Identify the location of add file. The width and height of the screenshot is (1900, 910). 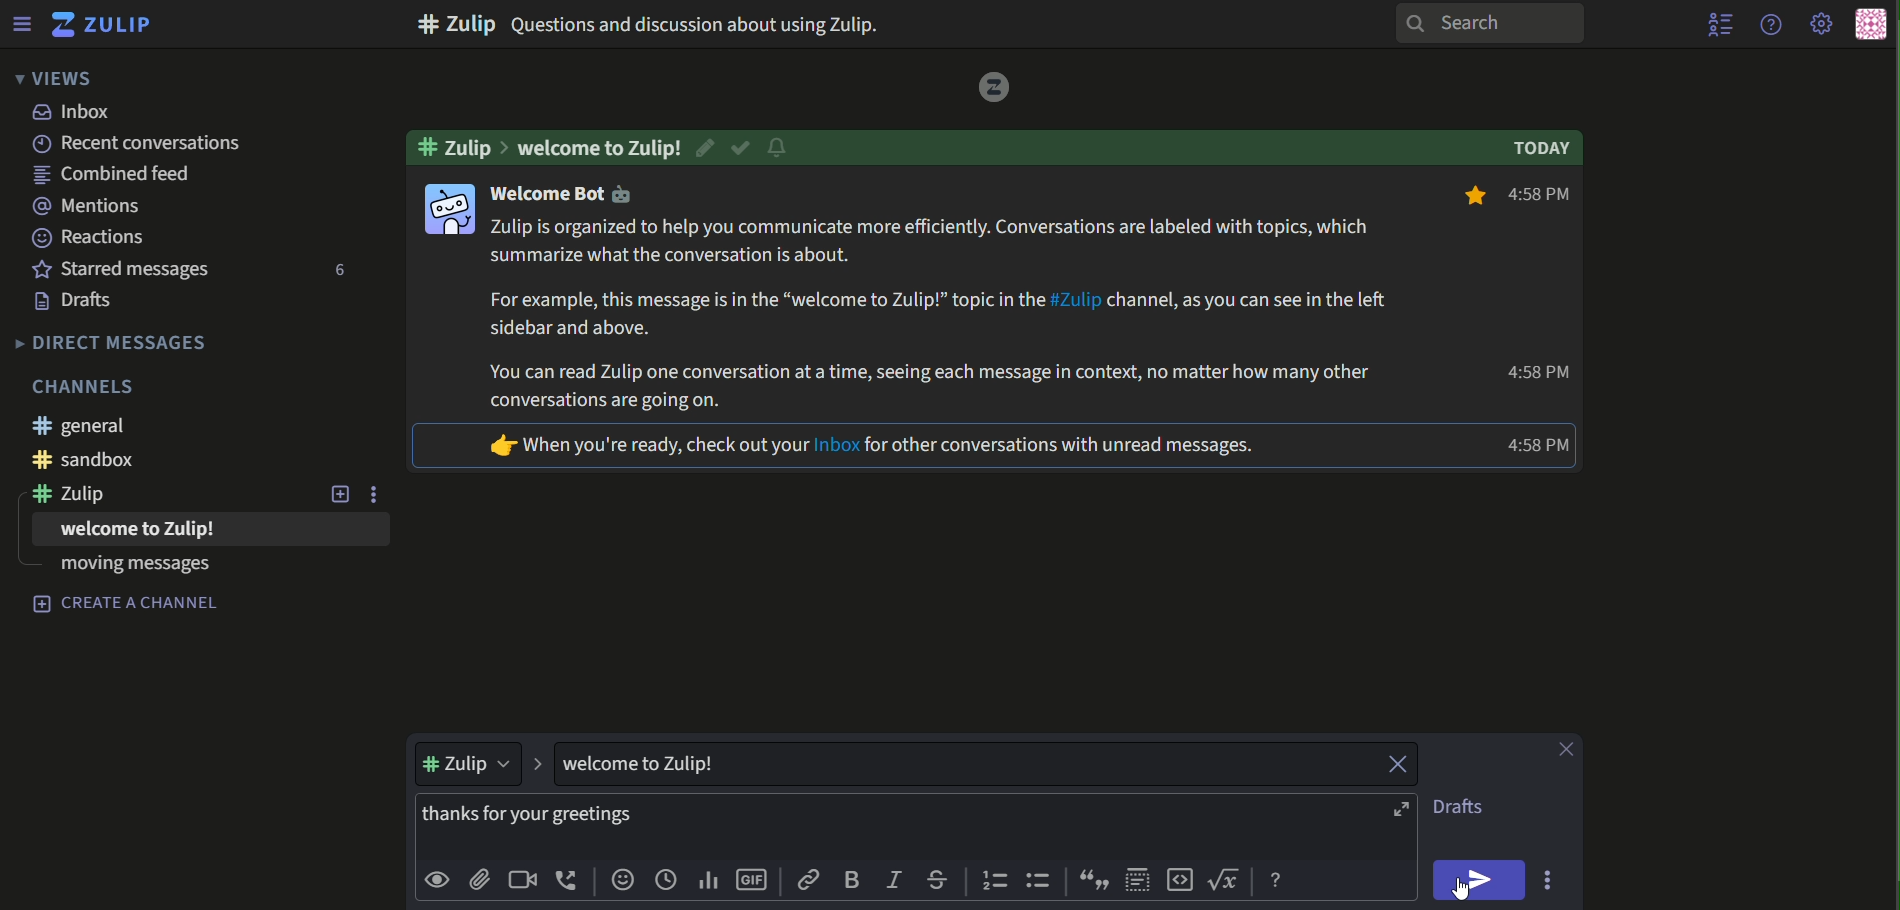
(480, 881).